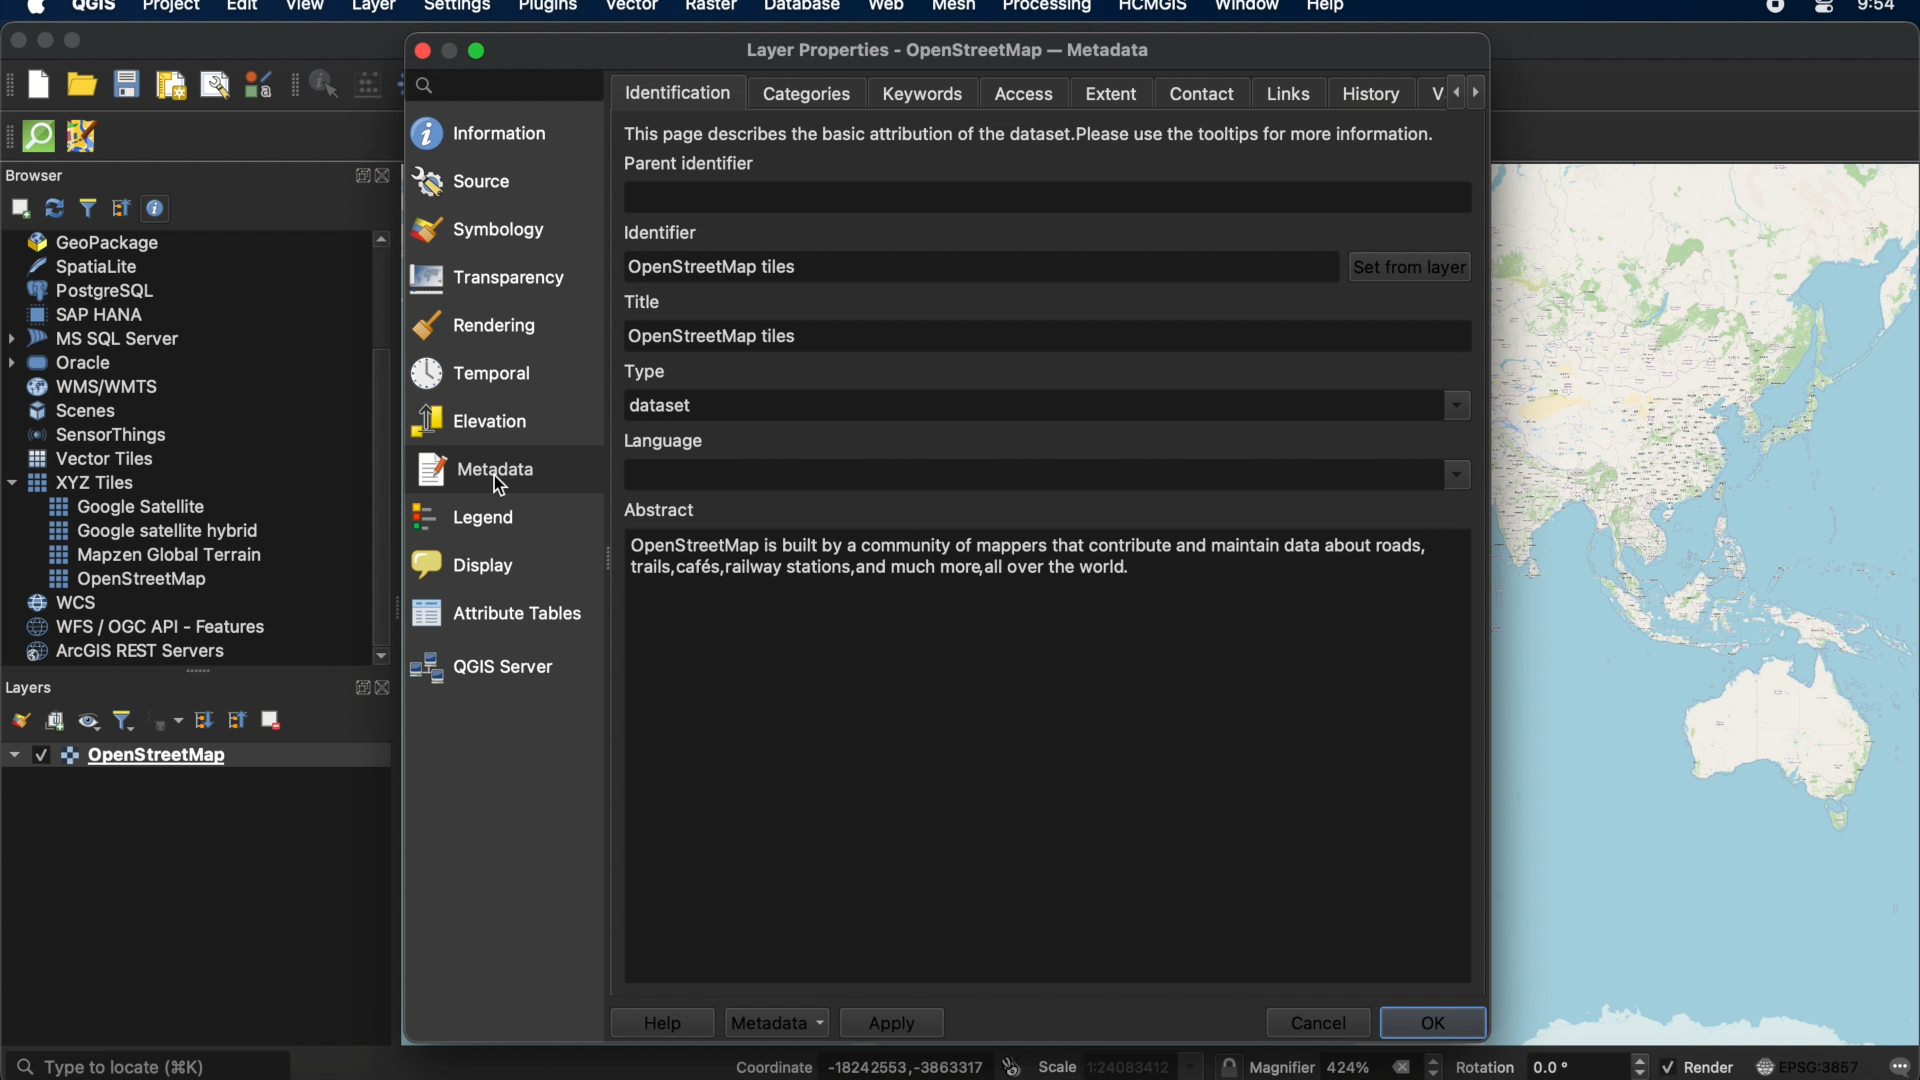 Image resolution: width=1920 pixels, height=1080 pixels. I want to click on collapse all, so click(235, 722).